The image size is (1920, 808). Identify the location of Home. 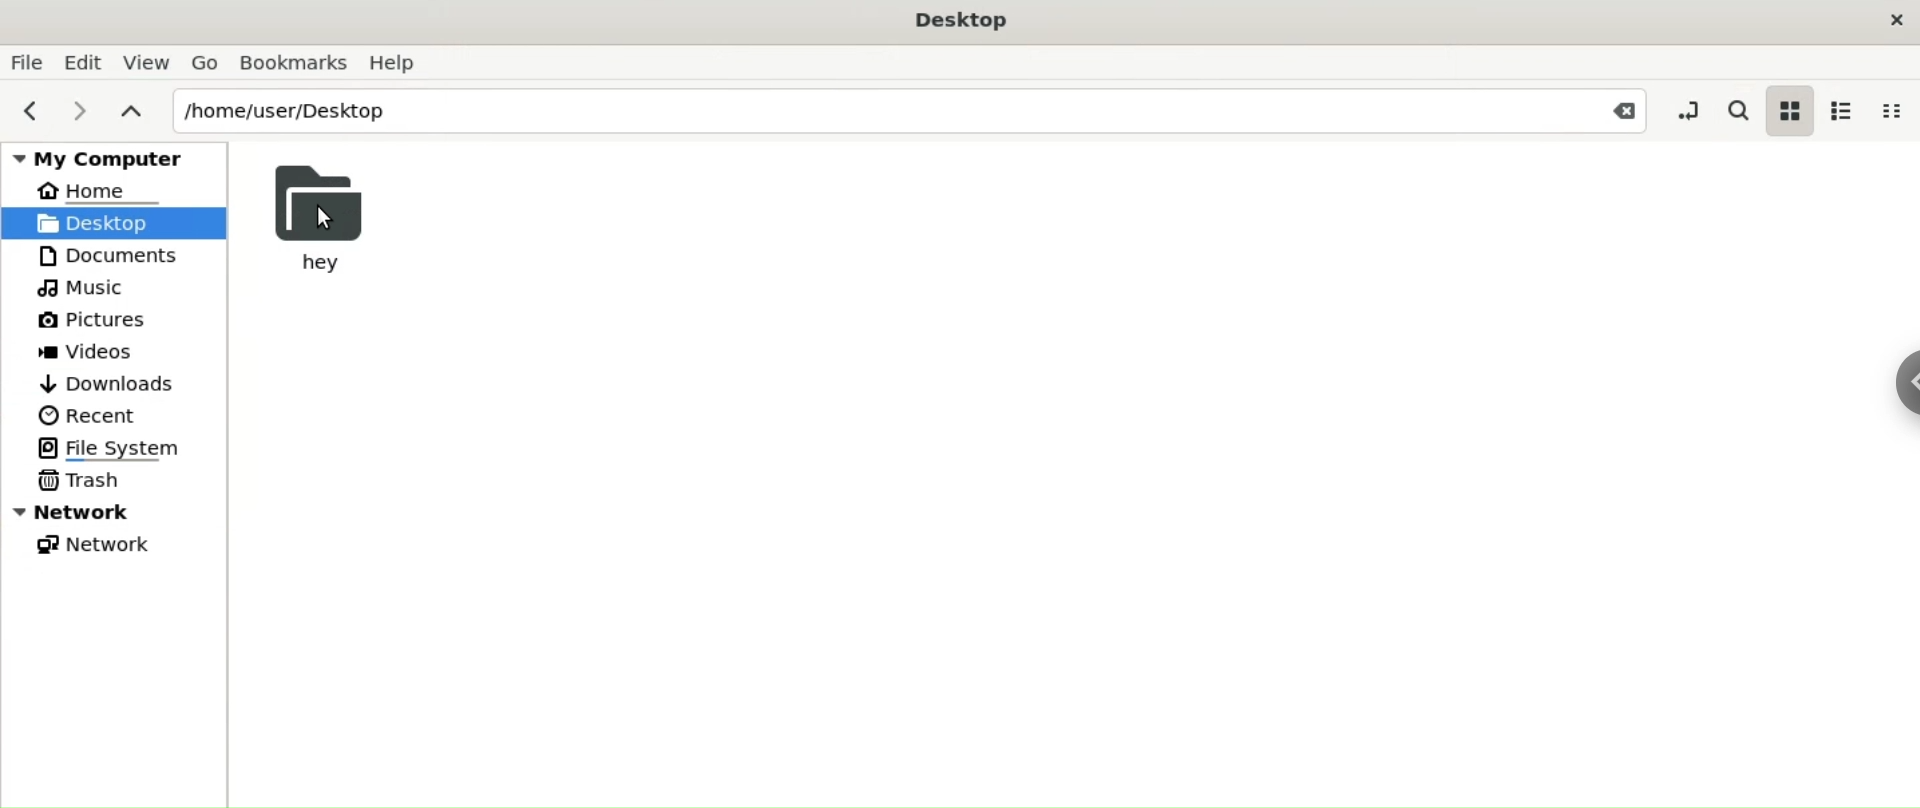
(128, 188).